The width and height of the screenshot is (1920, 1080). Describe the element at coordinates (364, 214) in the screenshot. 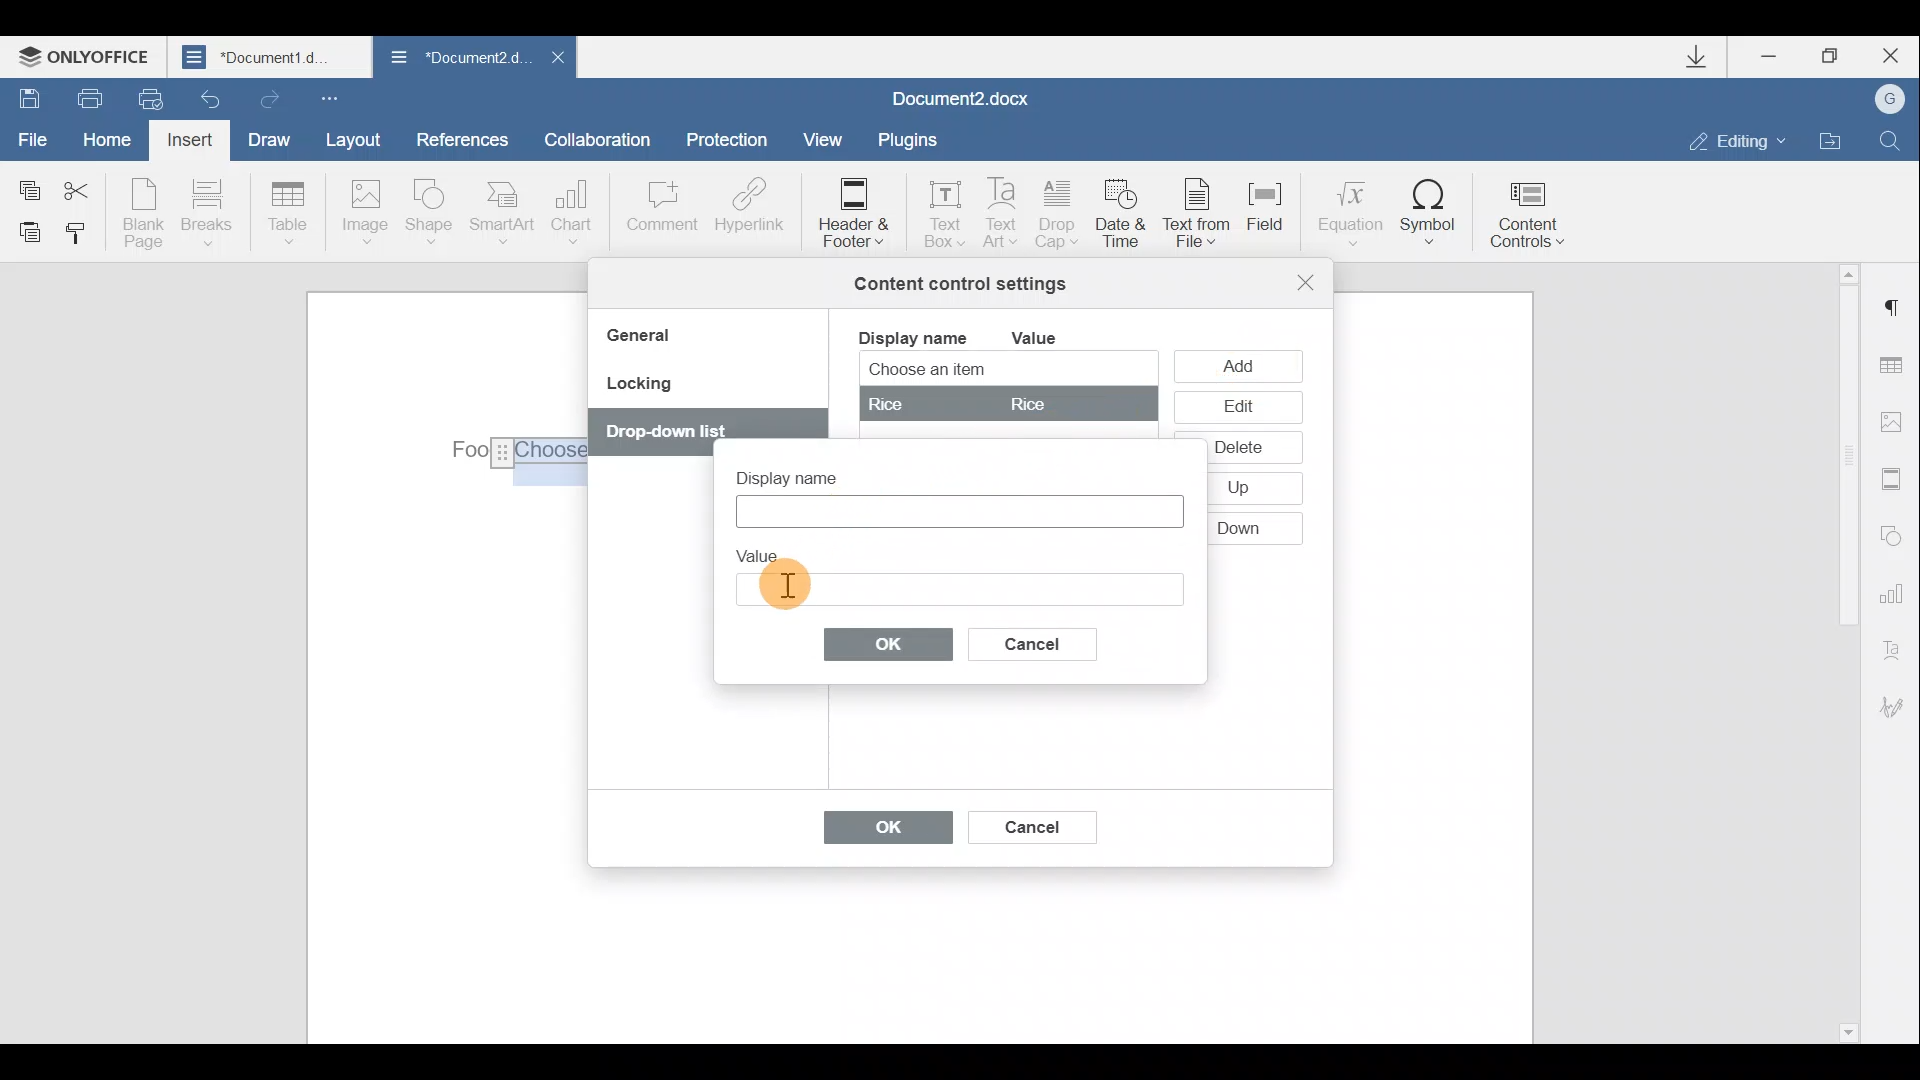

I see `Image` at that location.